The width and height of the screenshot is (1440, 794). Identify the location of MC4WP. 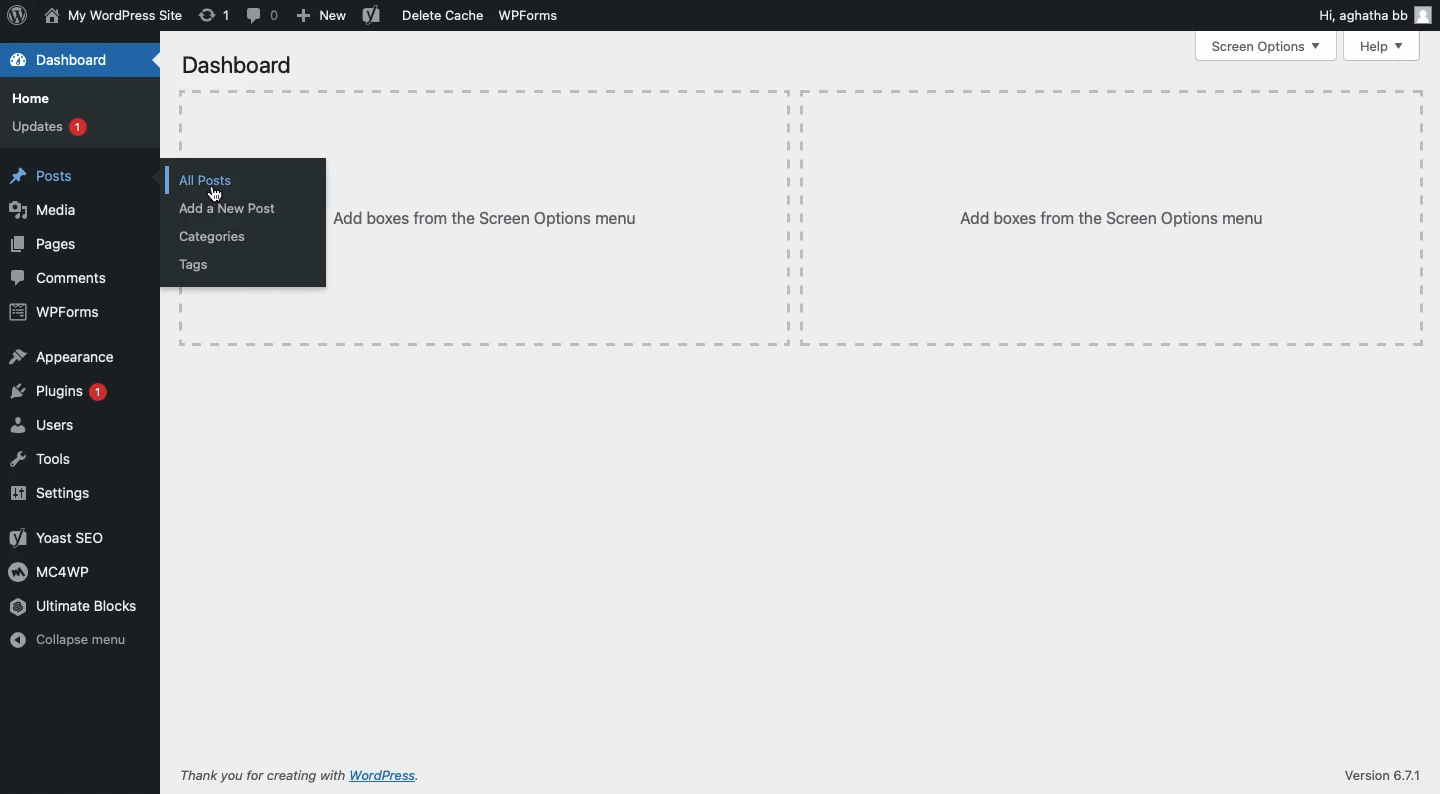
(51, 572).